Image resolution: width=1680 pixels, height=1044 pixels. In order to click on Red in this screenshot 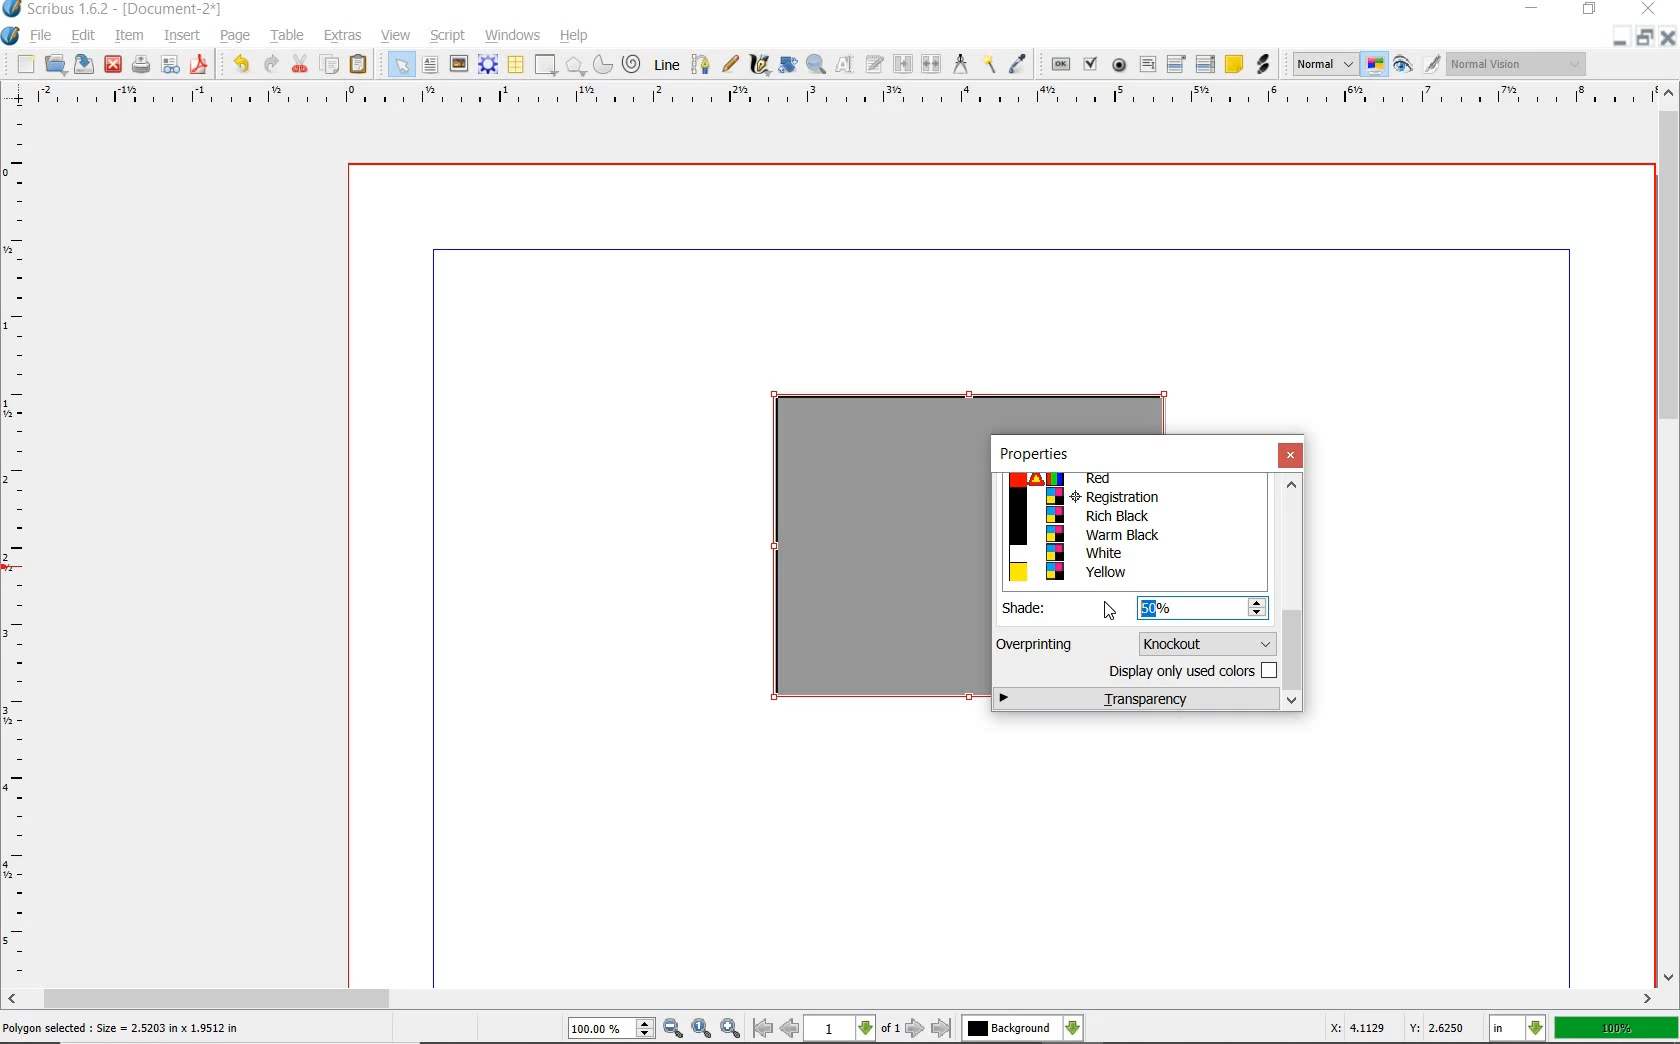, I will do `click(1127, 480)`.